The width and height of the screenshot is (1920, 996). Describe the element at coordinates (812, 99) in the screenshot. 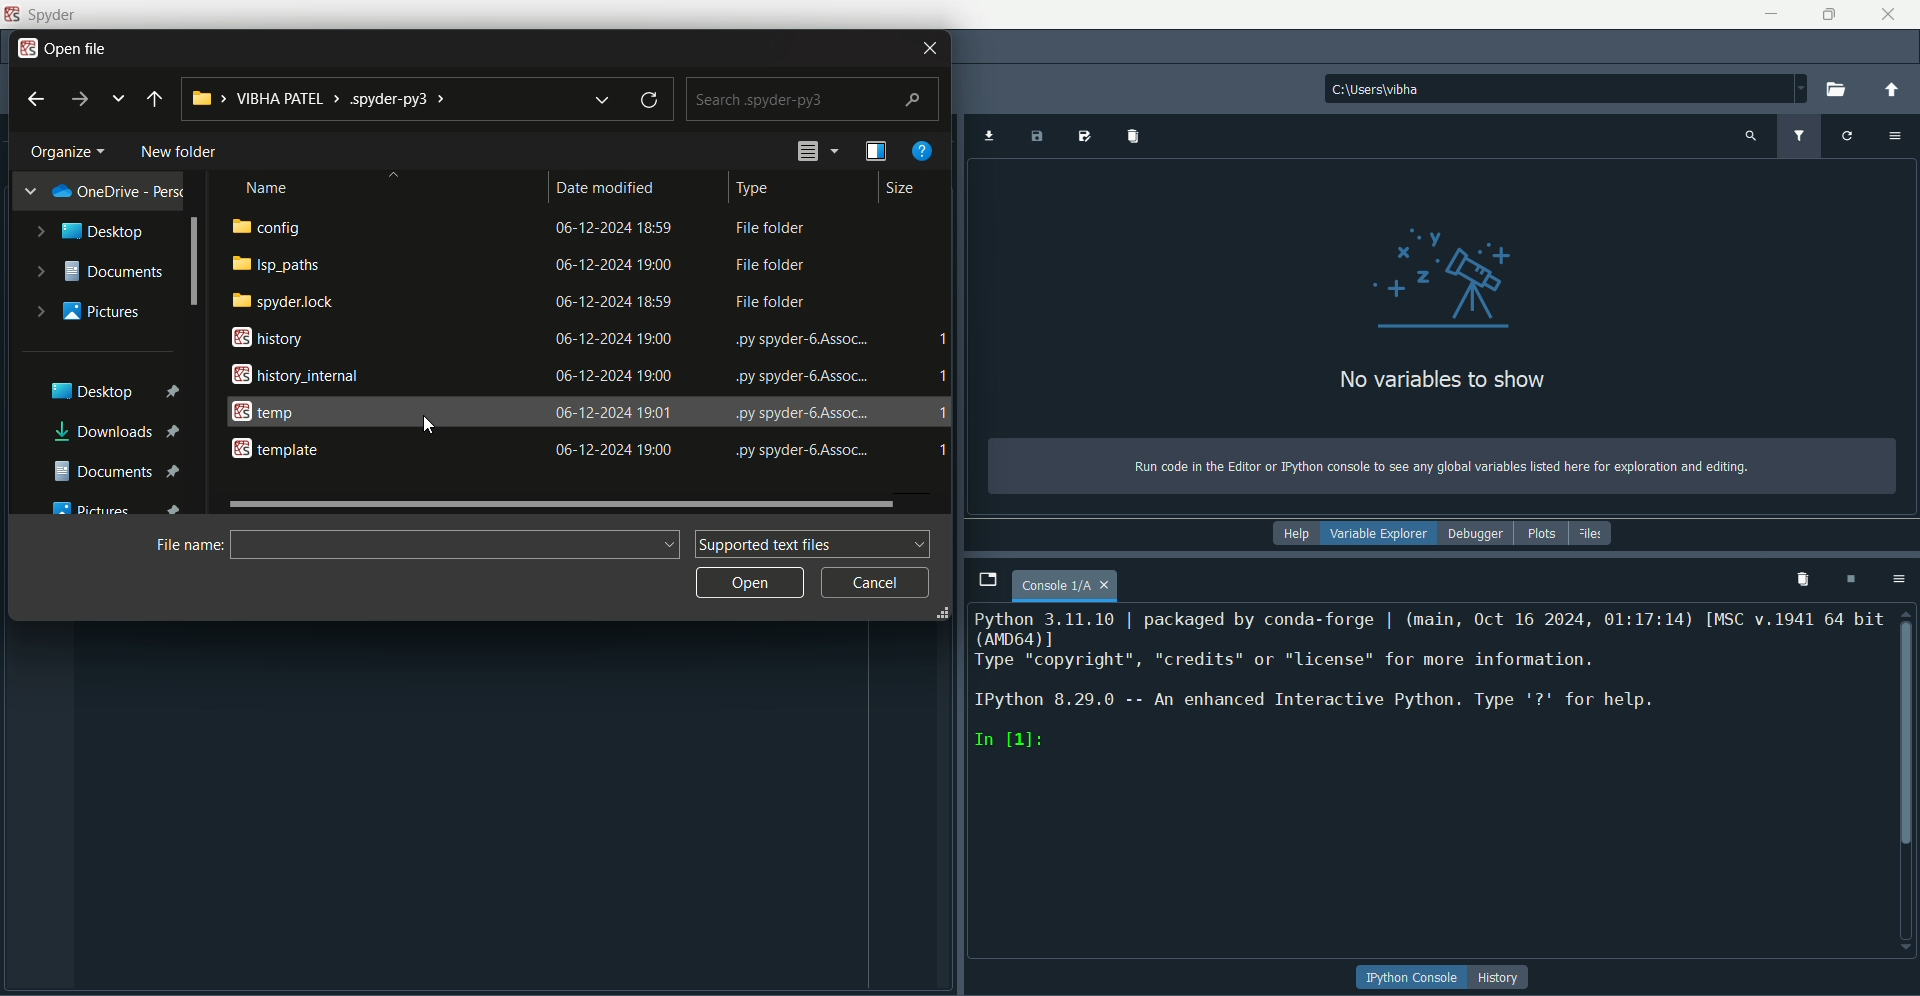

I see `search bar` at that location.